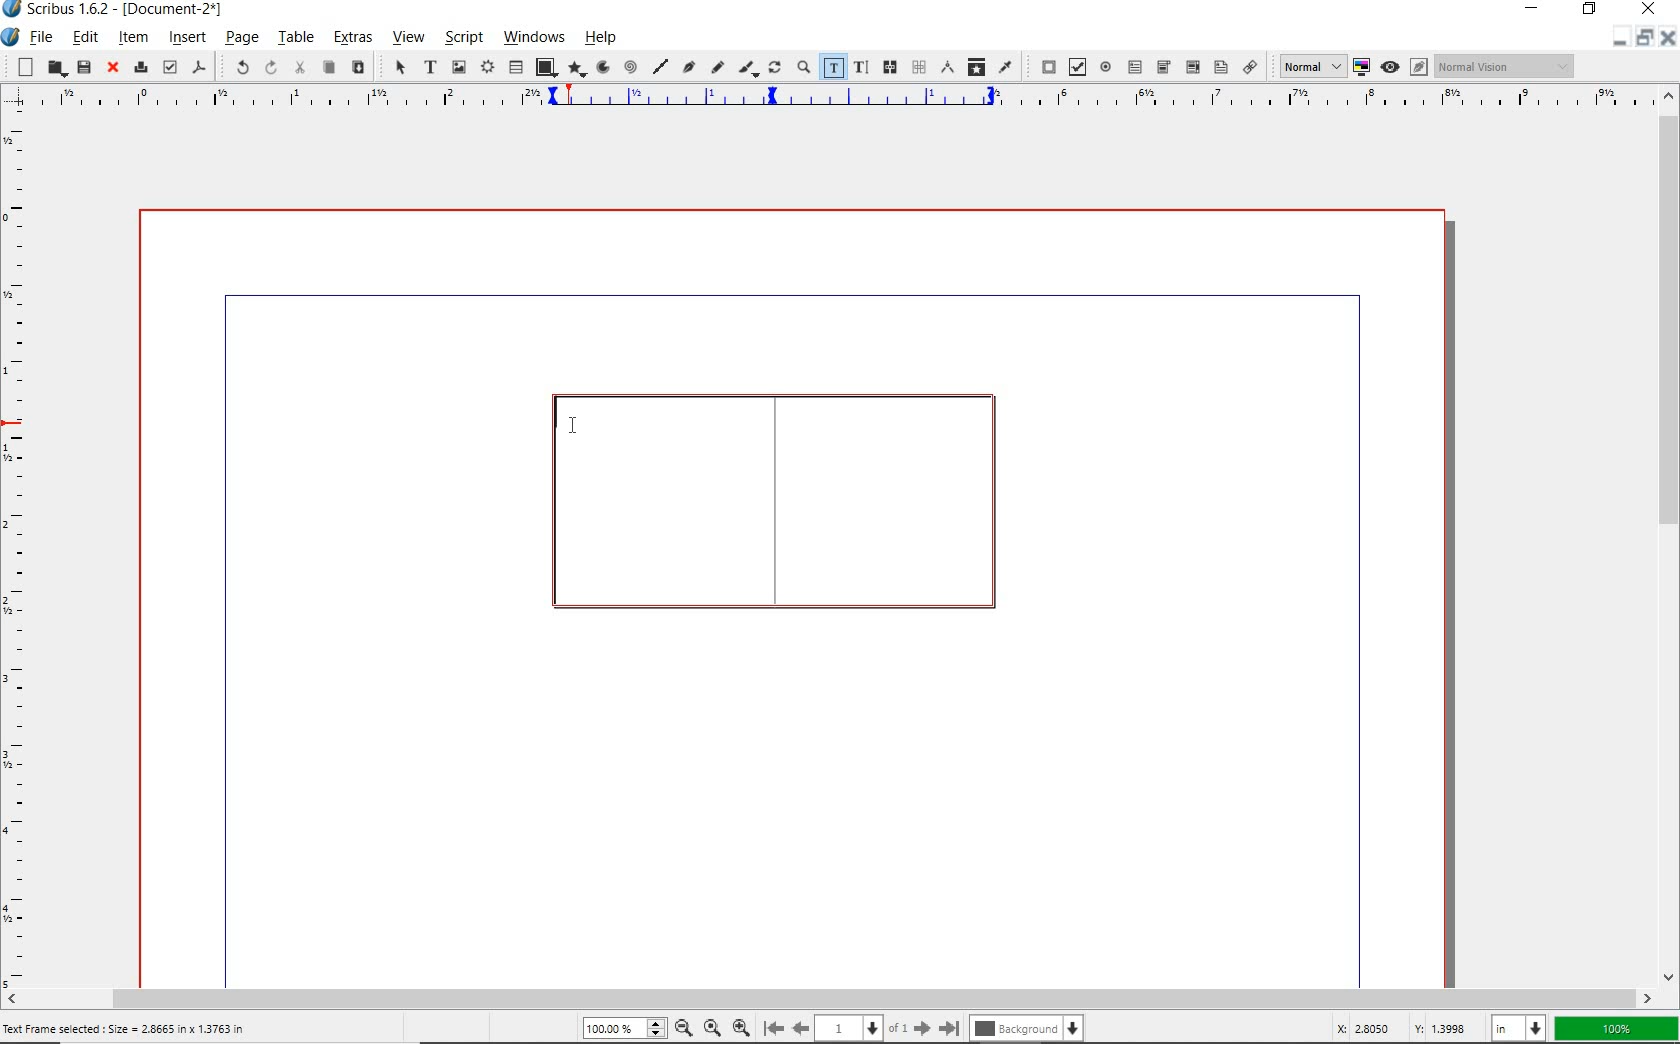  What do you see at coordinates (801, 1027) in the screenshot?
I see `go back` at bounding box center [801, 1027].